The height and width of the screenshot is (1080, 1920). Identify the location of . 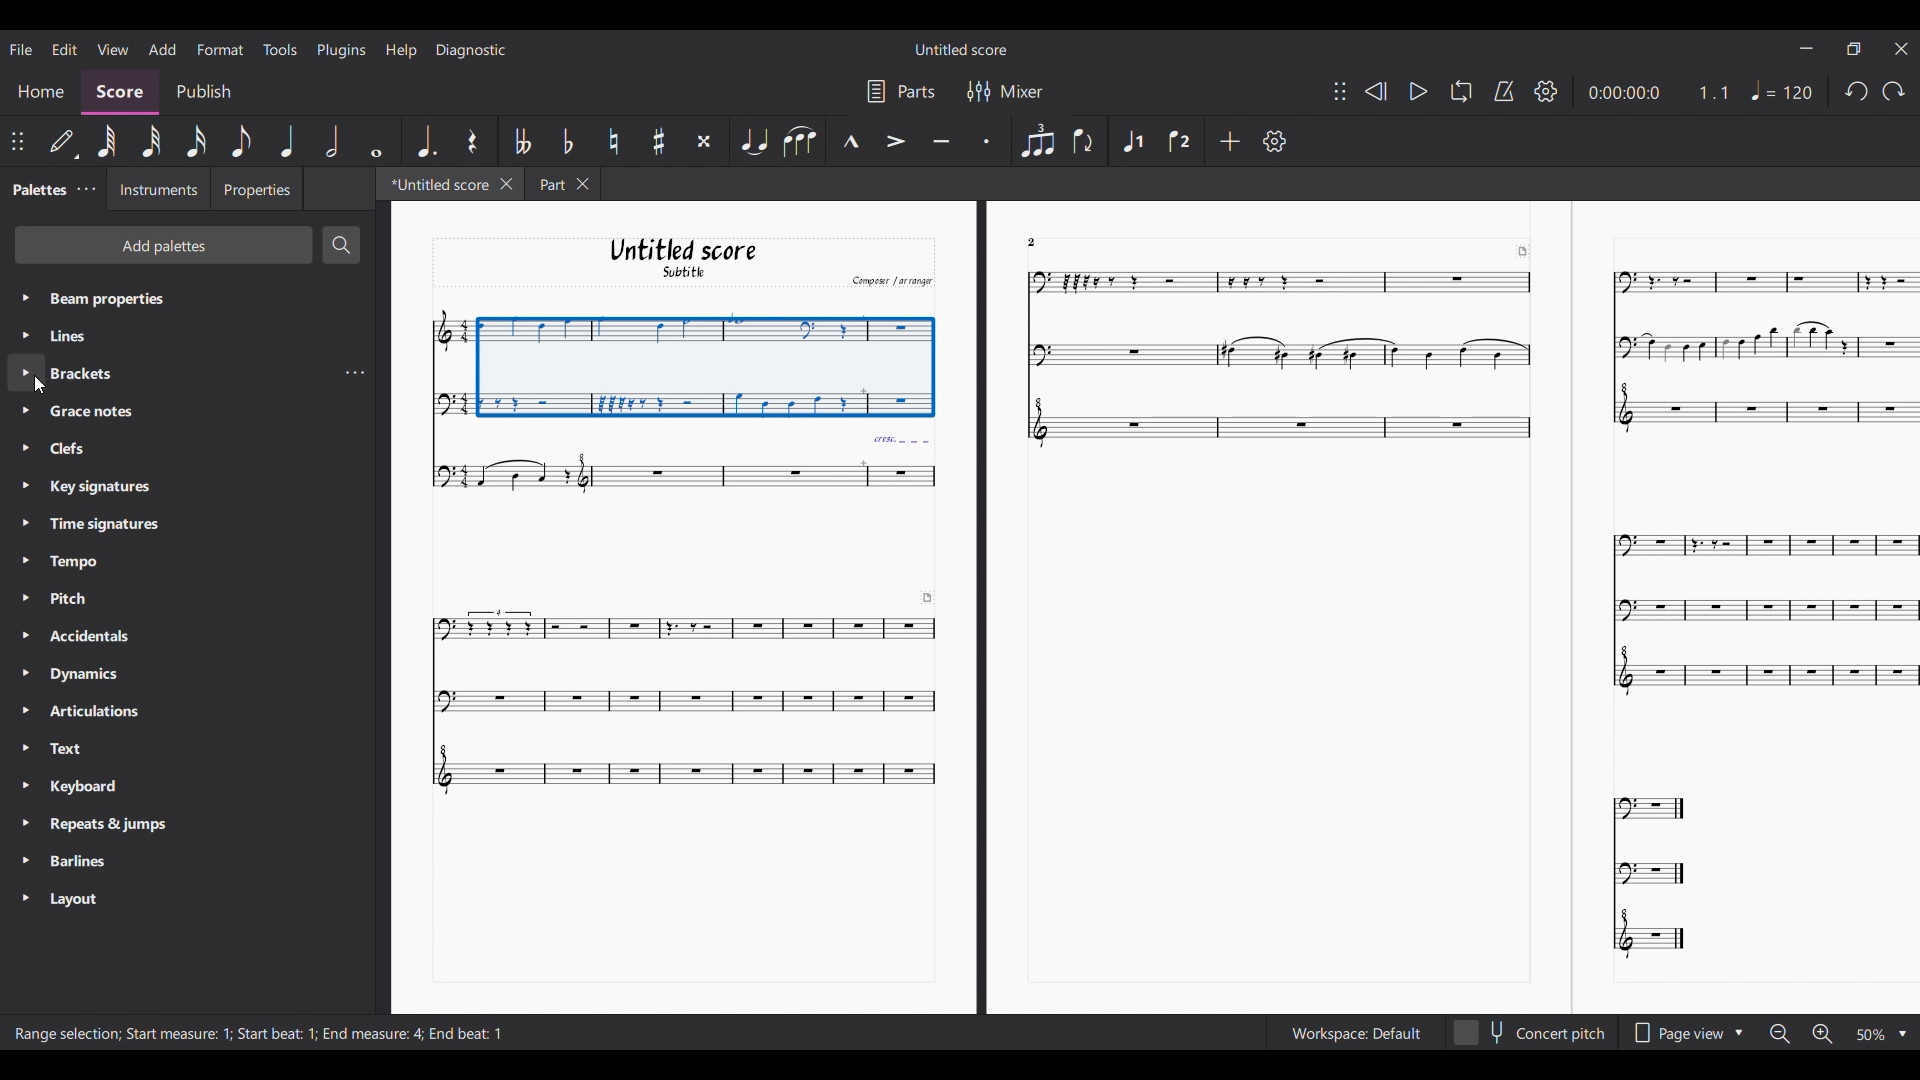
(21, 448).